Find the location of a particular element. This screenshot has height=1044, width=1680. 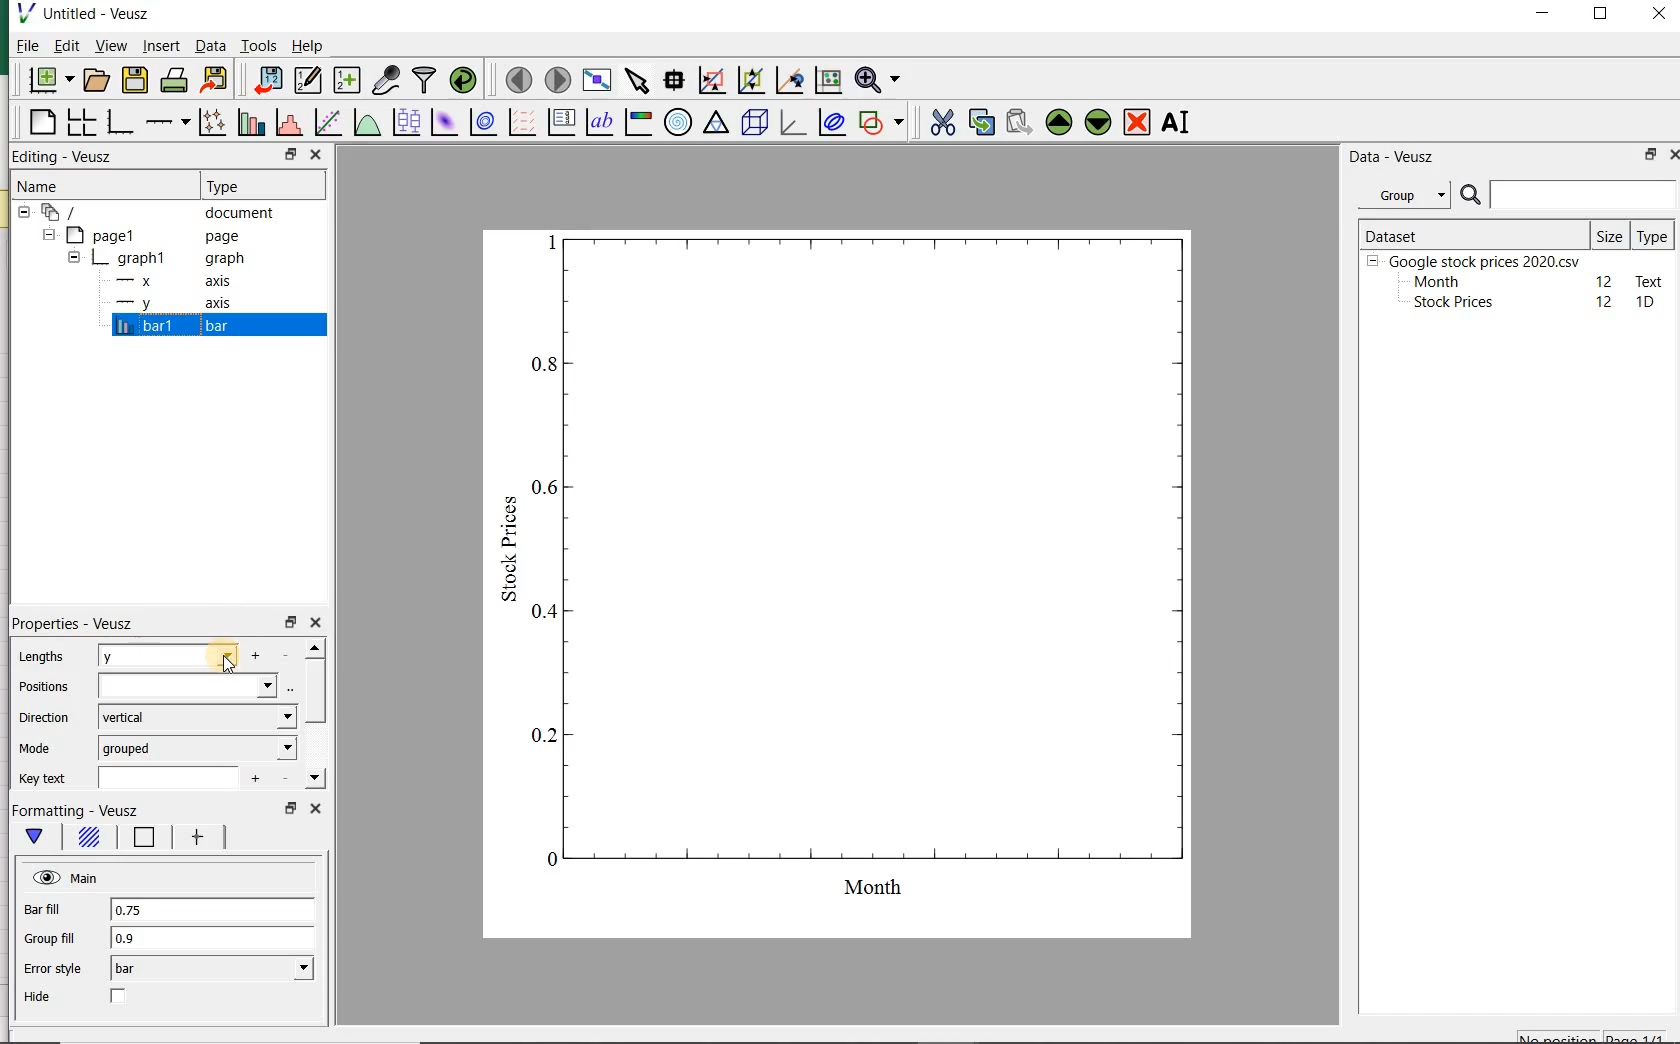

click or draw a rectangle to zoom graph axes is located at coordinates (711, 80).